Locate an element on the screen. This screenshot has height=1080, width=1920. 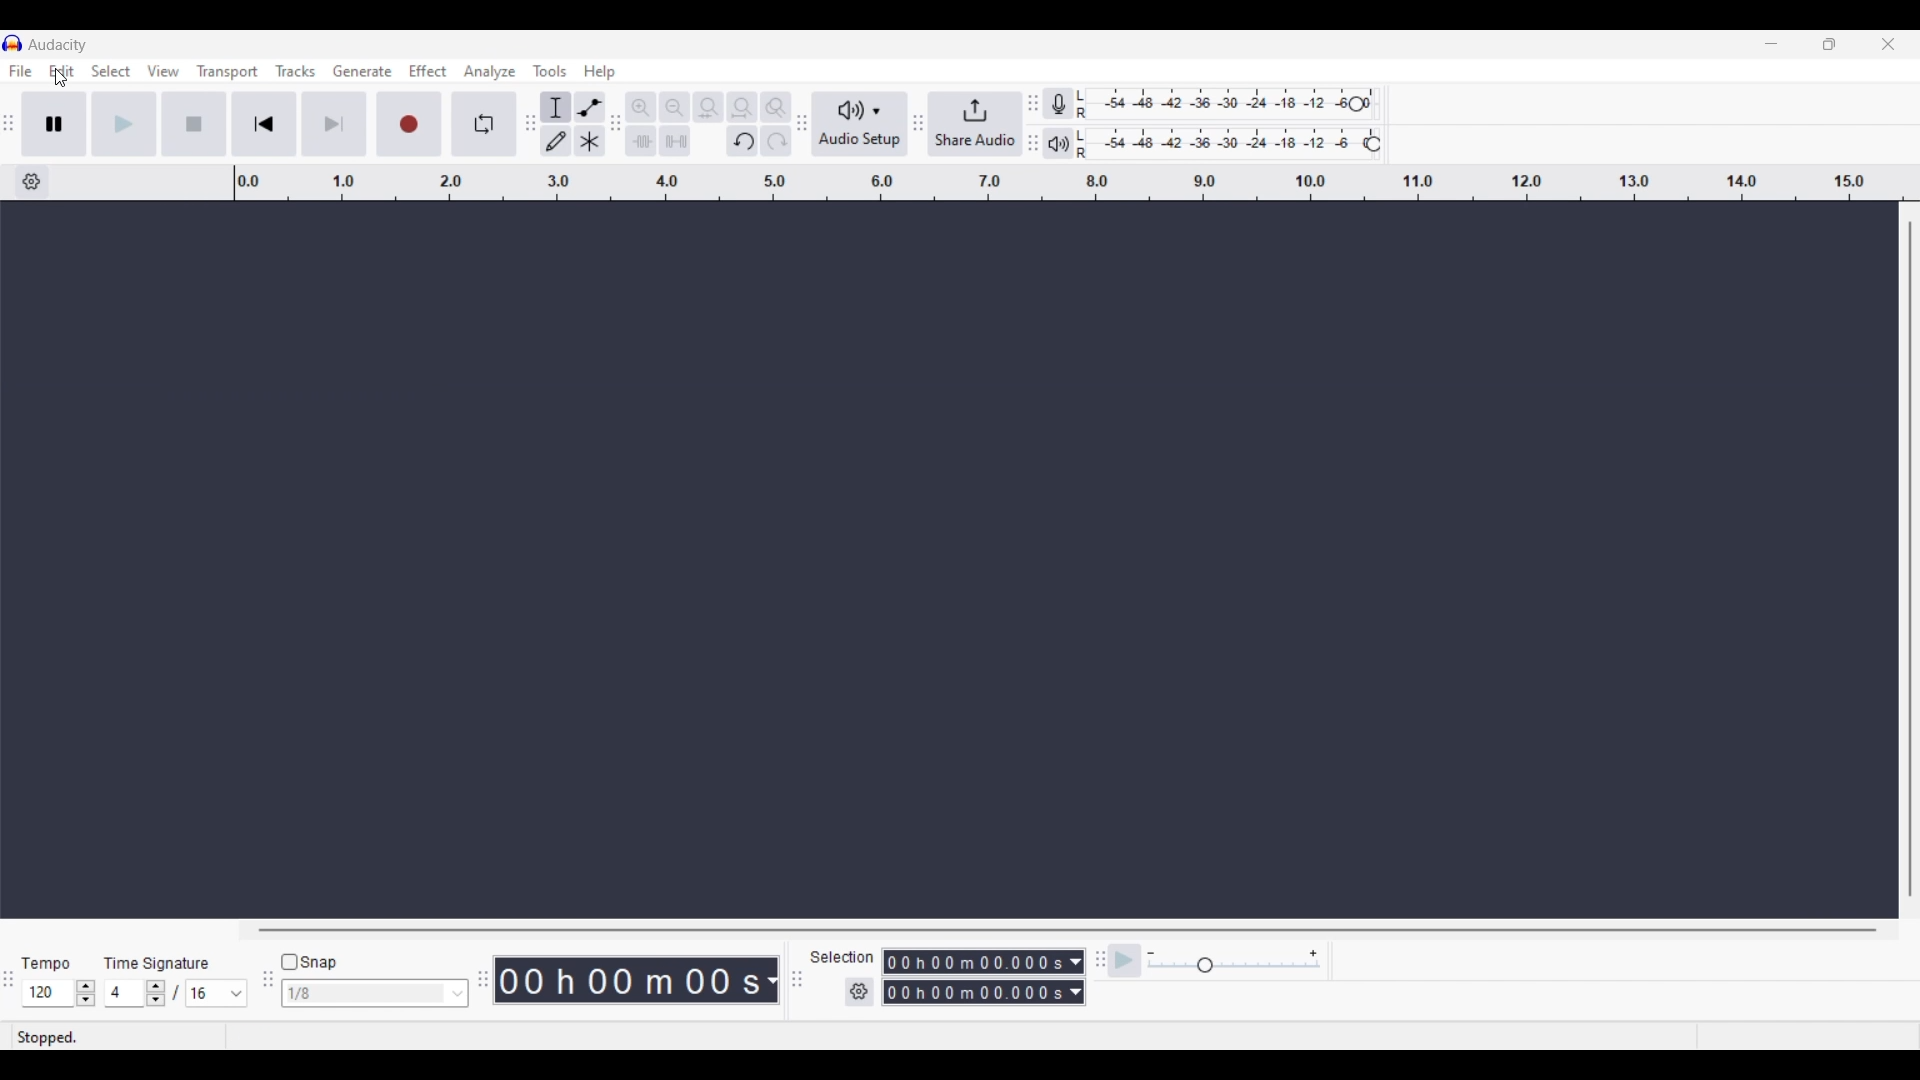
Play-at-speed/Play-at-speed oncce is located at coordinates (1125, 961).